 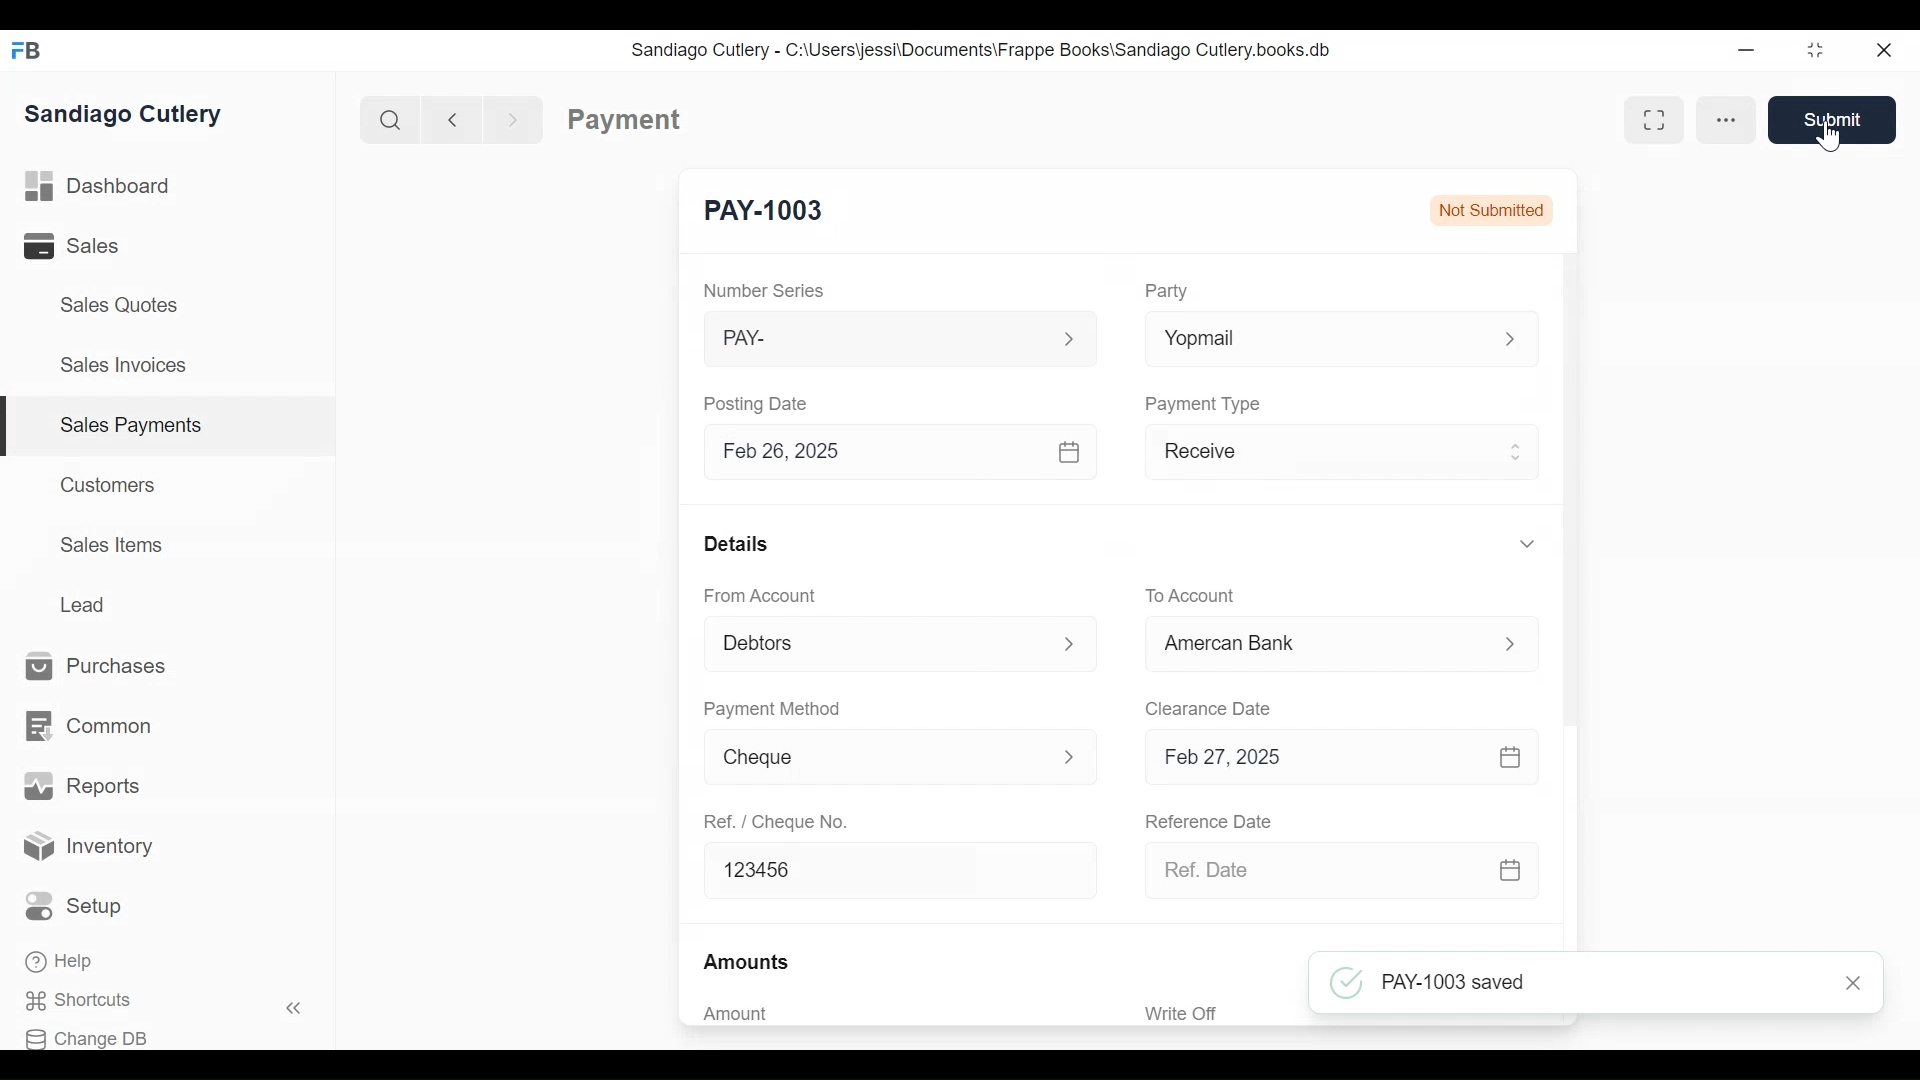 What do you see at coordinates (28, 50) in the screenshot?
I see `Frappe Books` at bounding box center [28, 50].